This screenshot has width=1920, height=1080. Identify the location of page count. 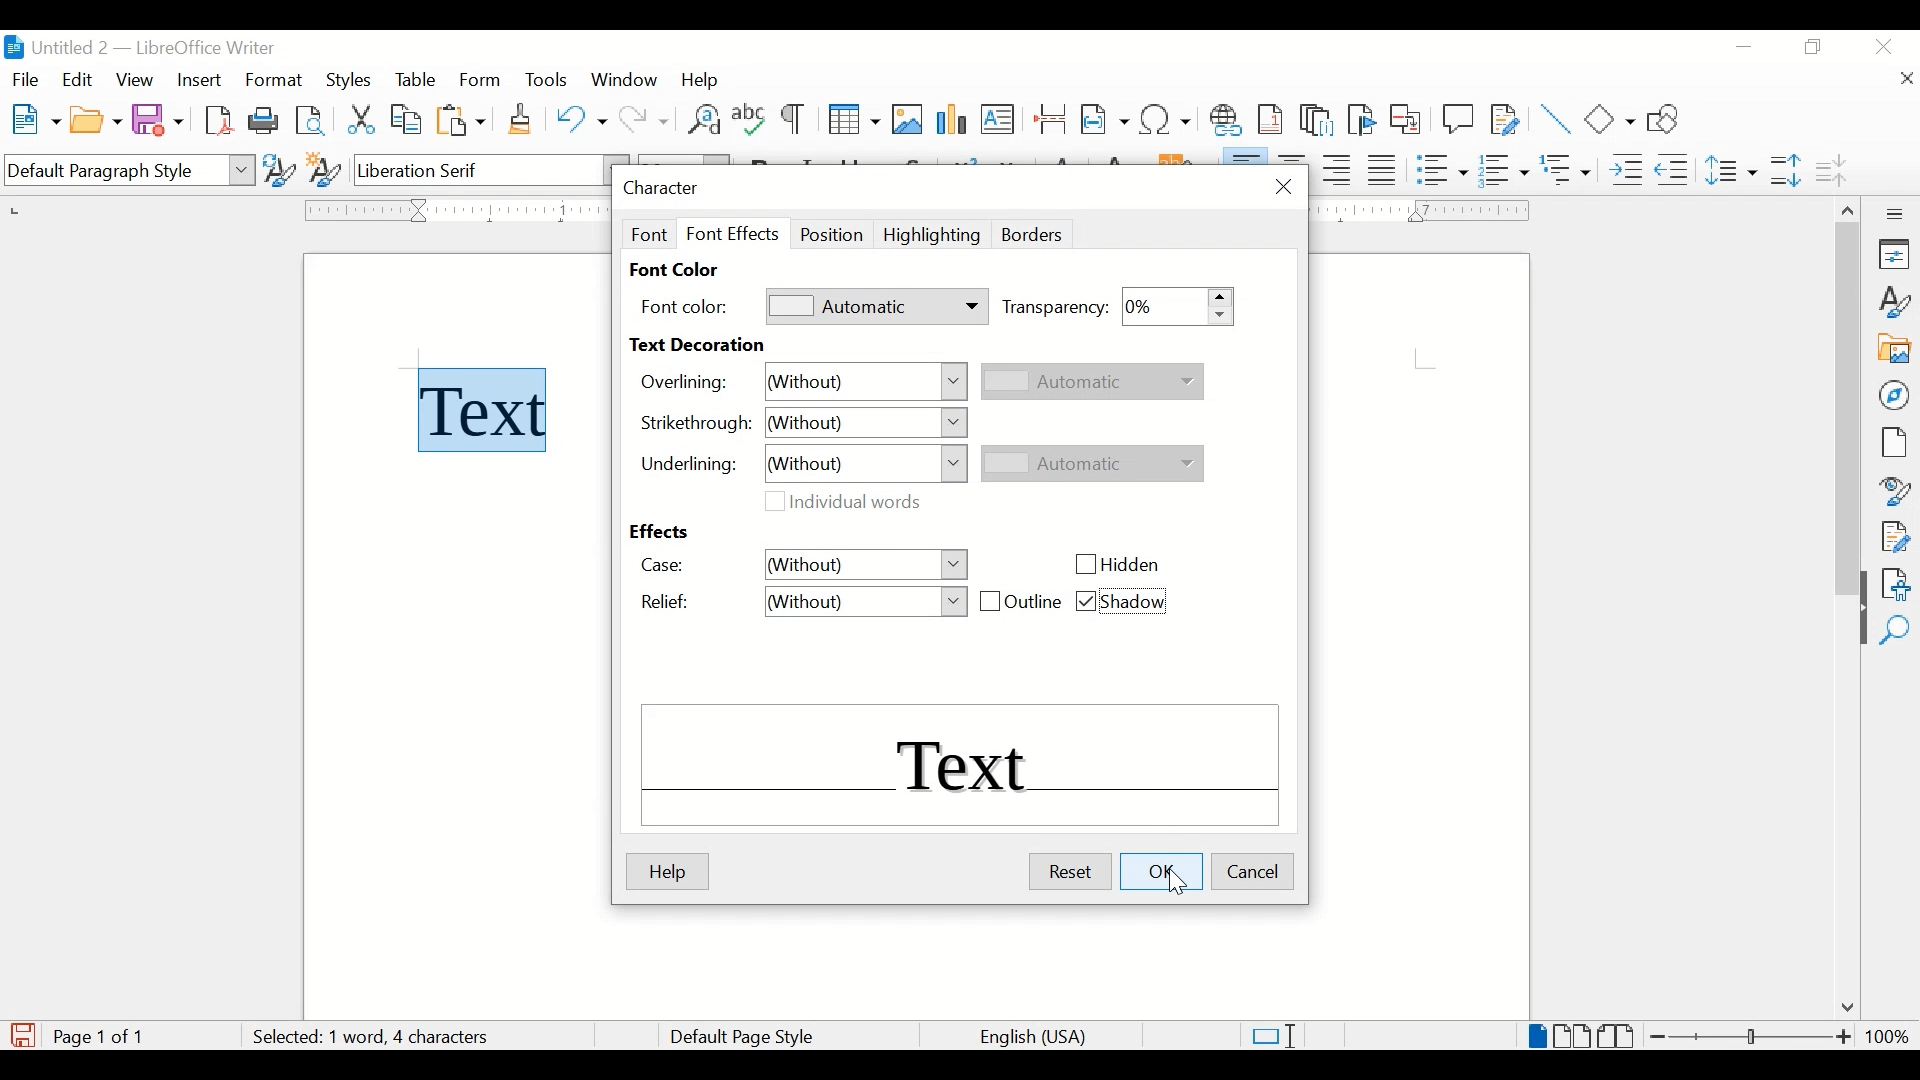
(104, 1037).